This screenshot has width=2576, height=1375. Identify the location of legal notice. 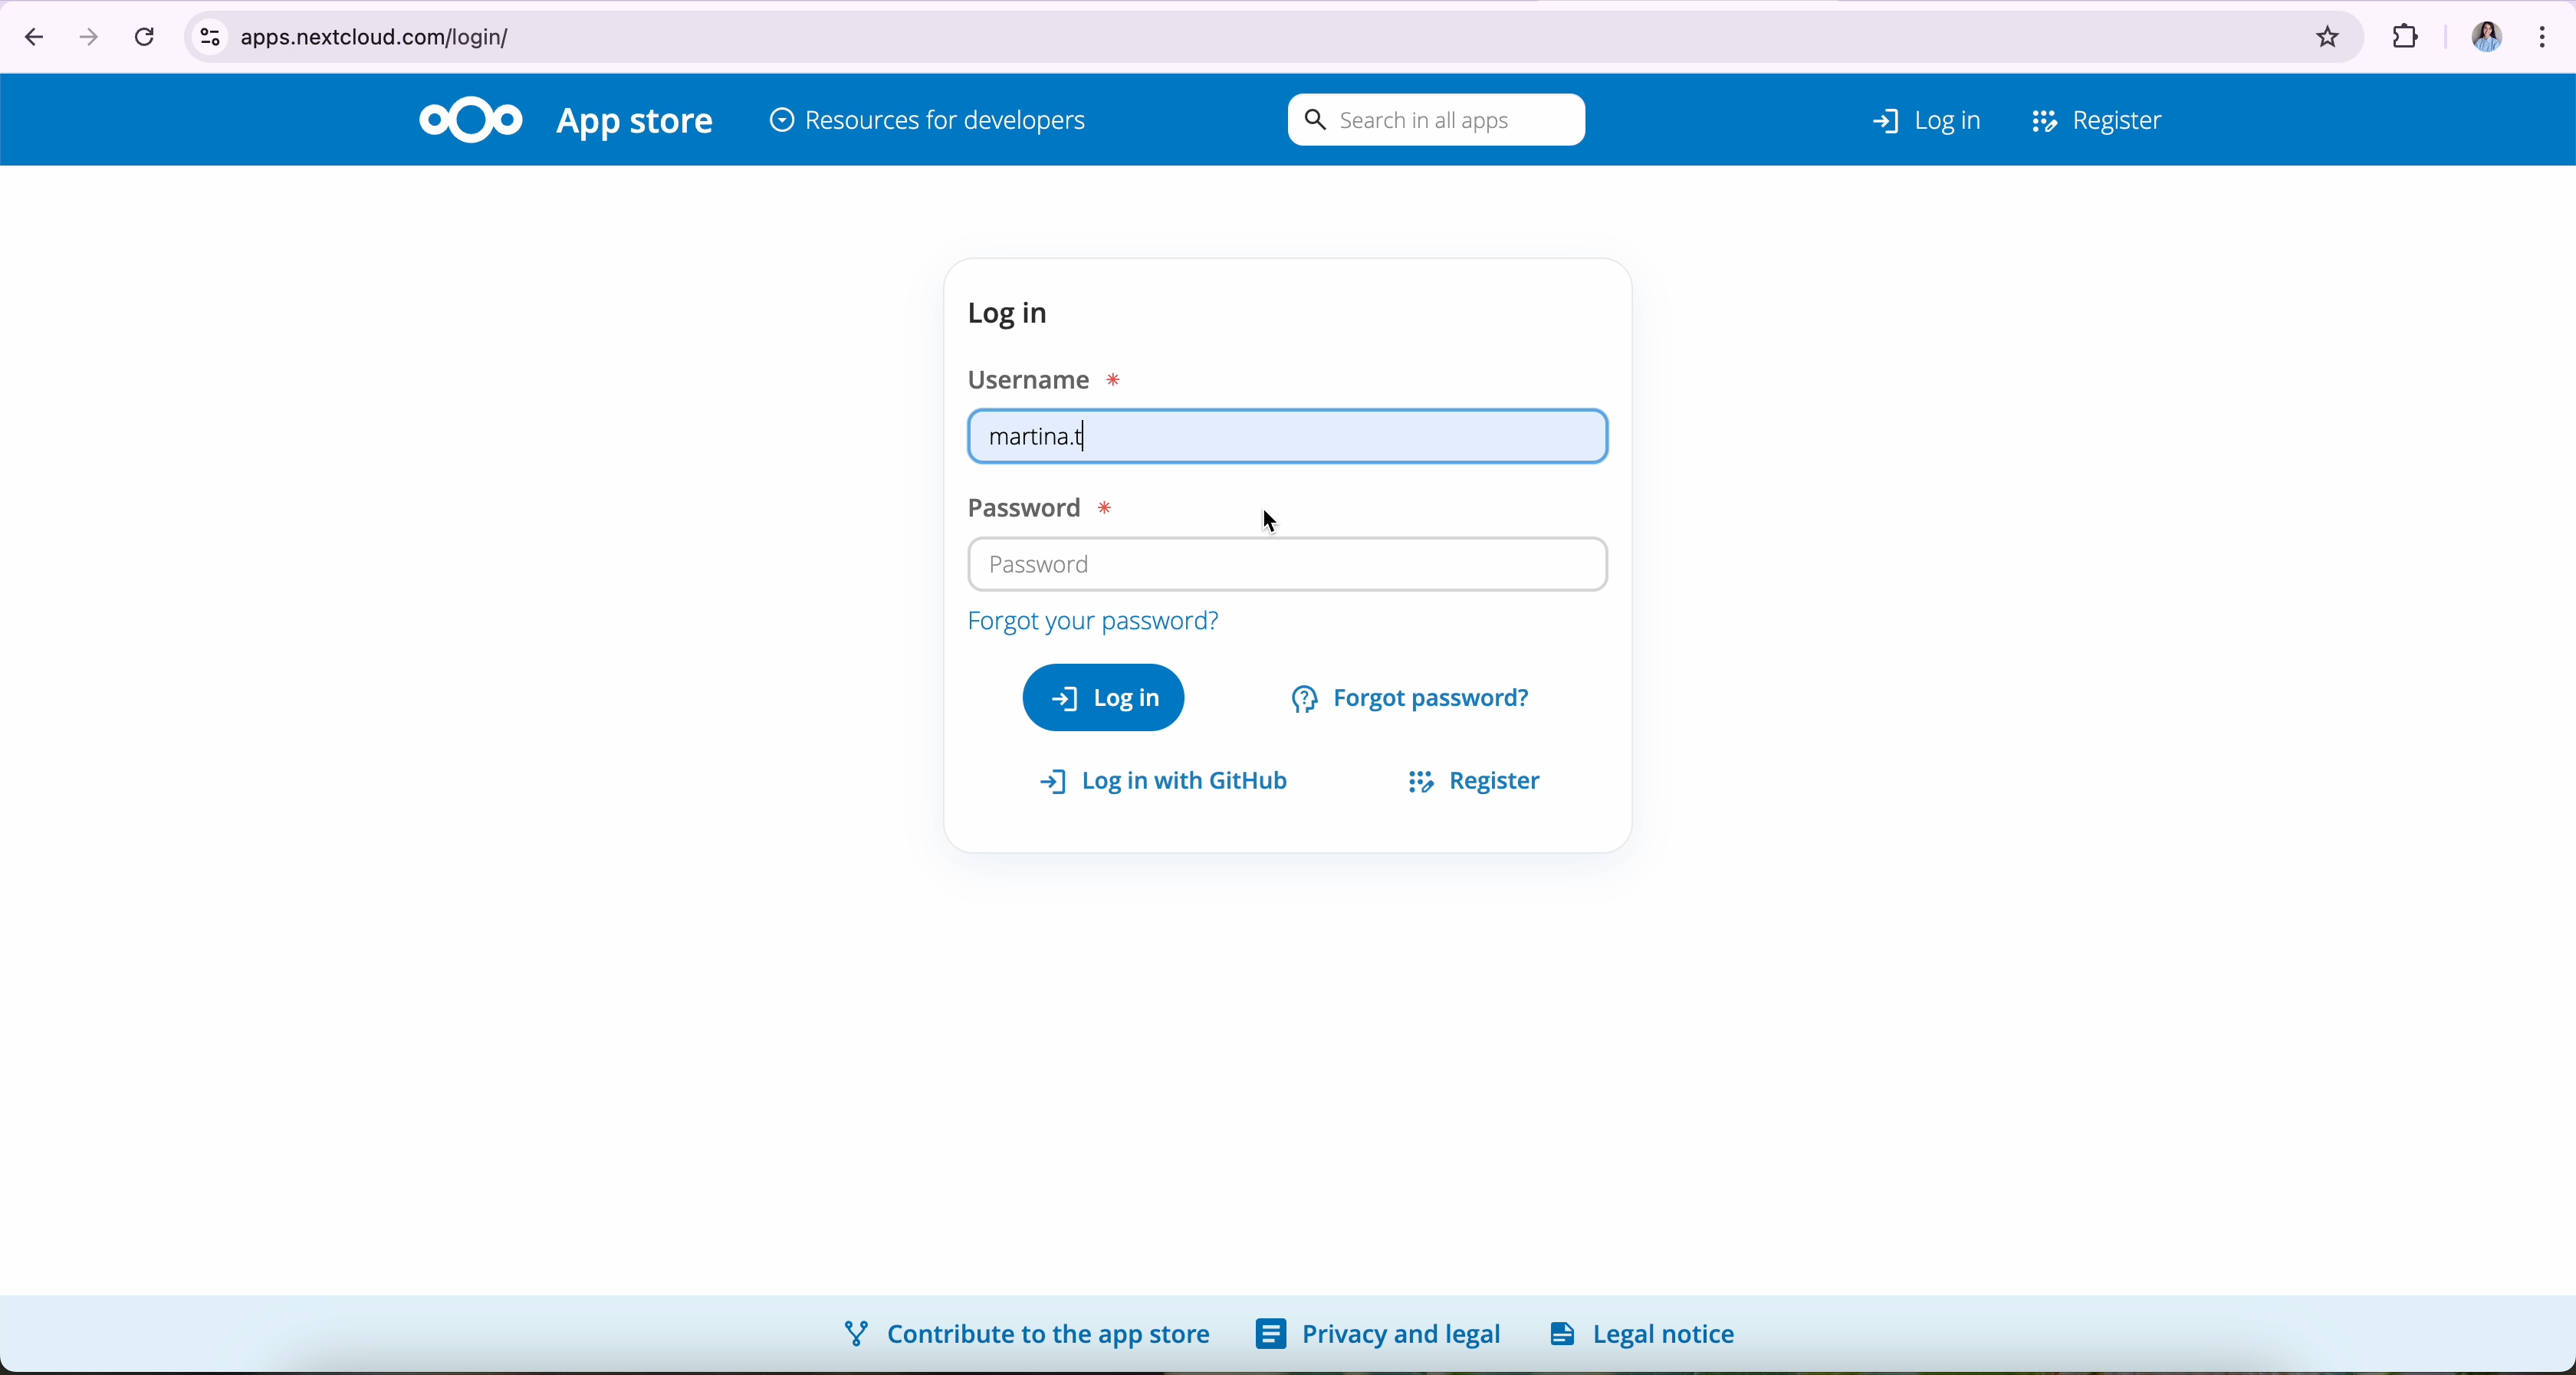
(1650, 1333).